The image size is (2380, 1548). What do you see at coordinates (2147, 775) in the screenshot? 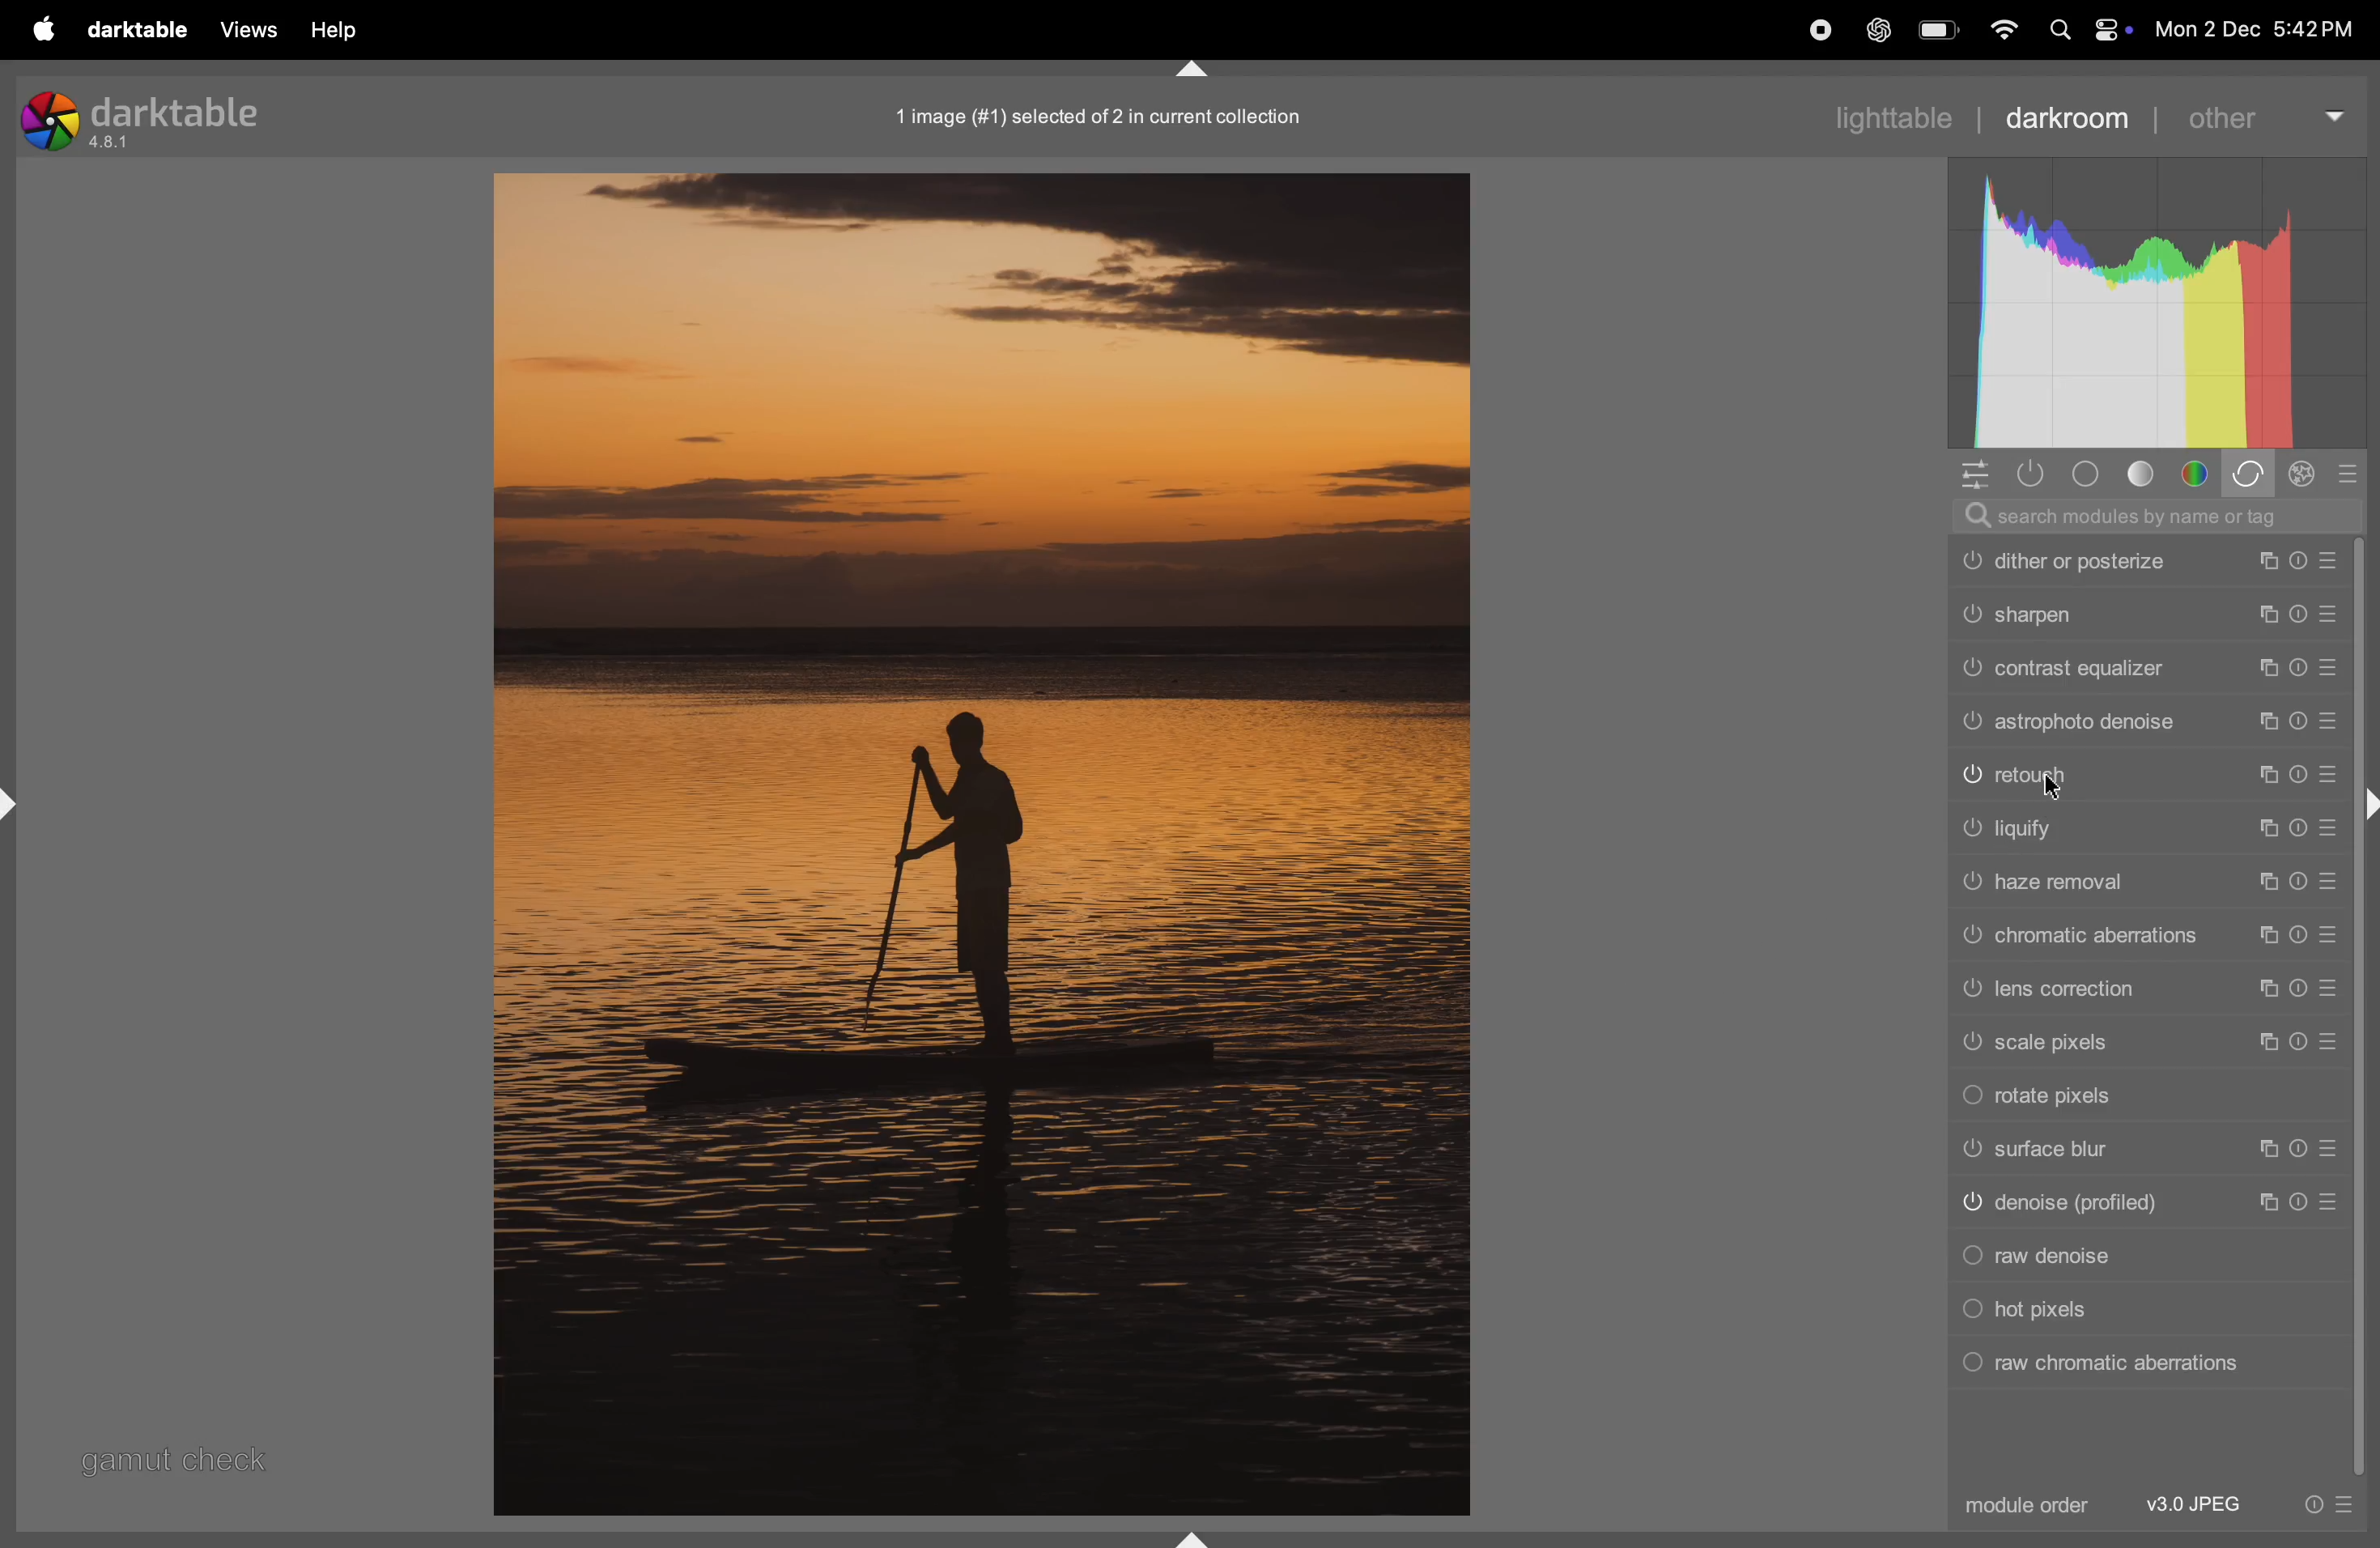
I see `retouch` at bounding box center [2147, 775].